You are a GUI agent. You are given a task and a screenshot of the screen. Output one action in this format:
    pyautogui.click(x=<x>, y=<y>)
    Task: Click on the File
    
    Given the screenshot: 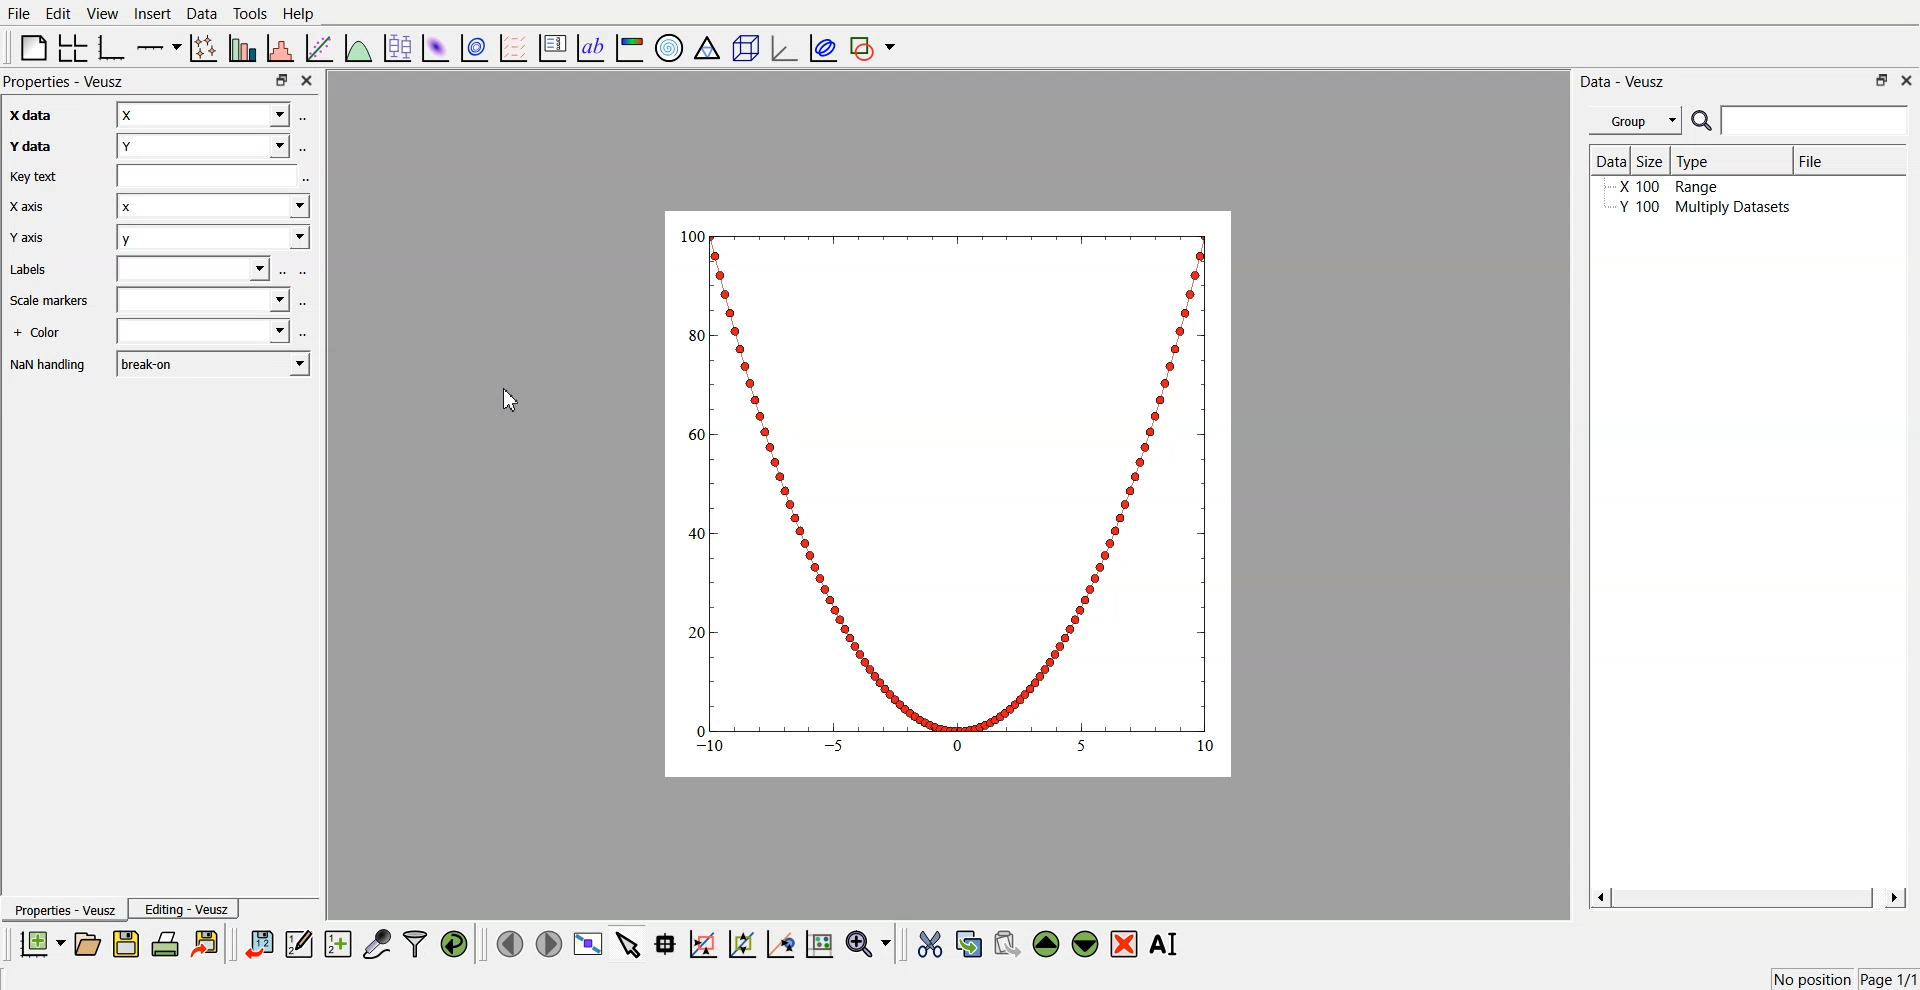 What is the action you would take?
    pyautogui.click(x=1830, y=163)
    